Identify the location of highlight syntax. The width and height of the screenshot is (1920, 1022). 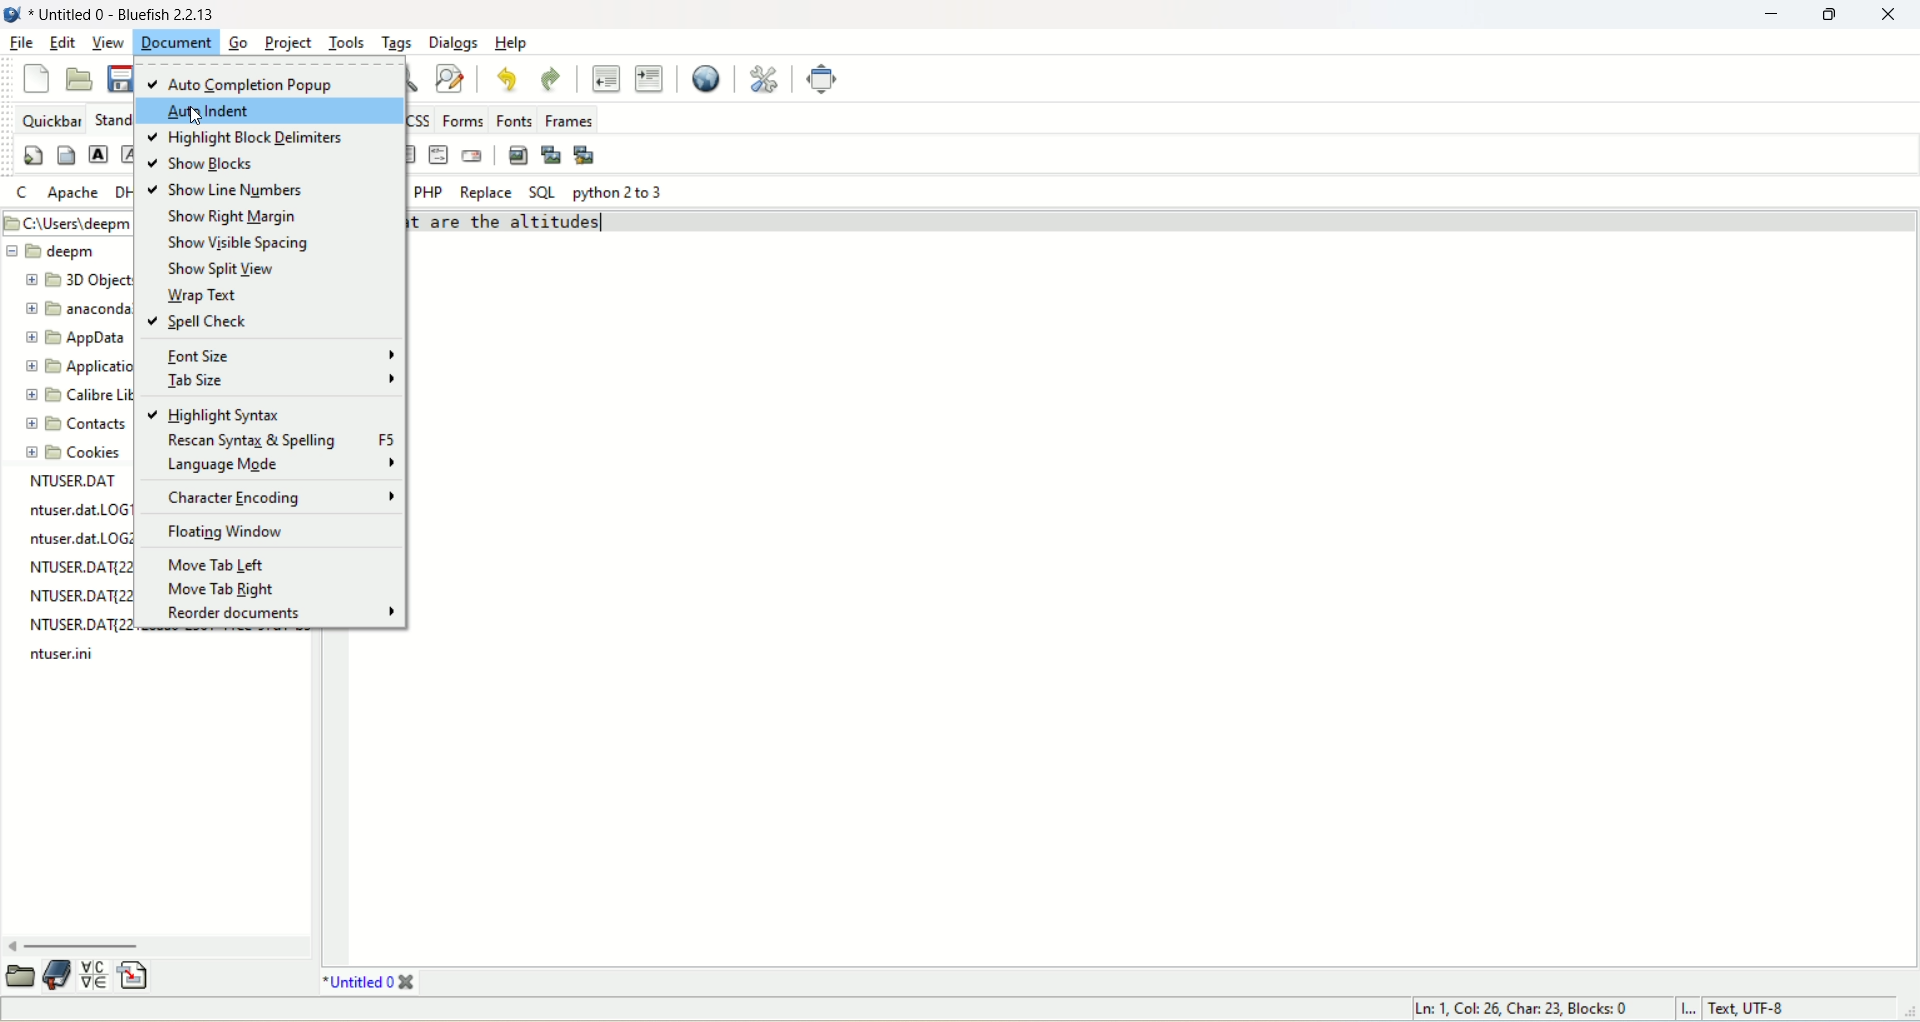
(213, 413).